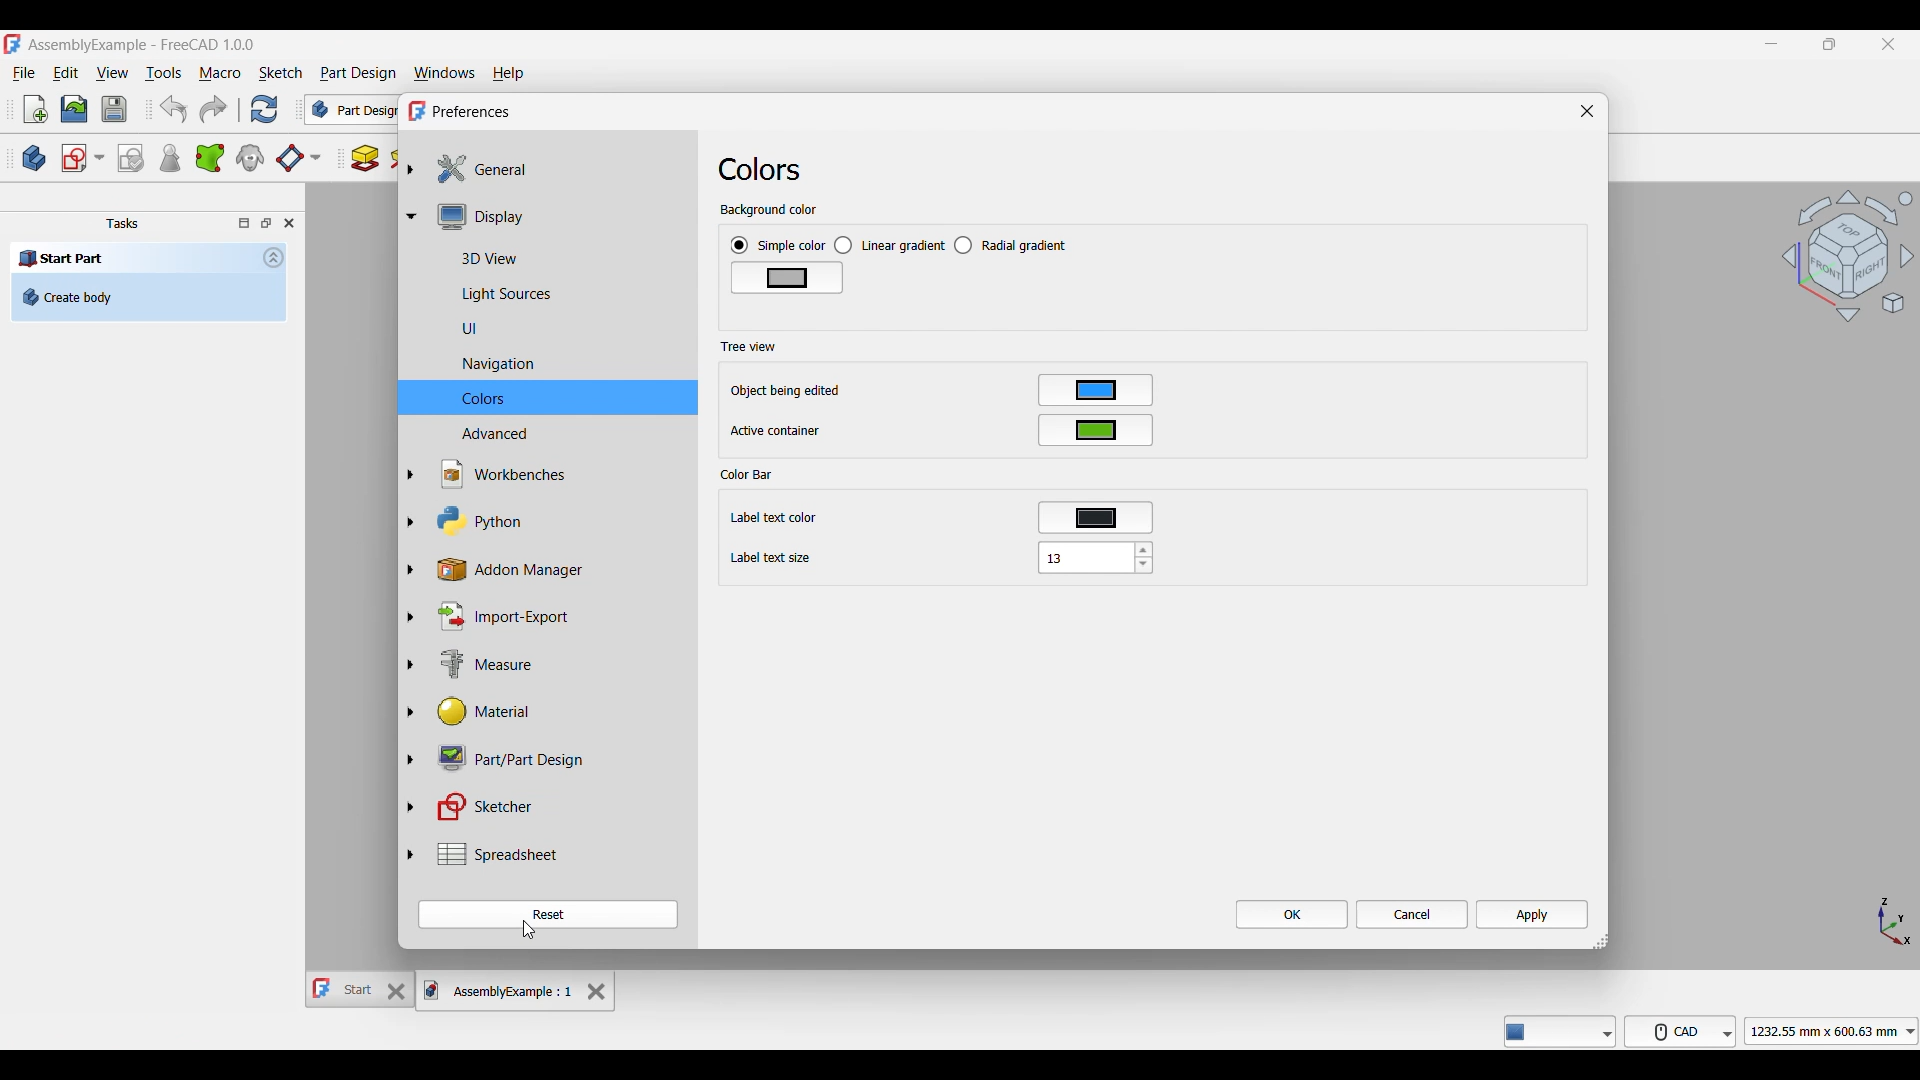 This screenshot has height=1080, width=1920. What do you see at coordinates (890, 246) in the screenshot?
I see `Toggle for Linear gradient` at bounding box center [890, 246].